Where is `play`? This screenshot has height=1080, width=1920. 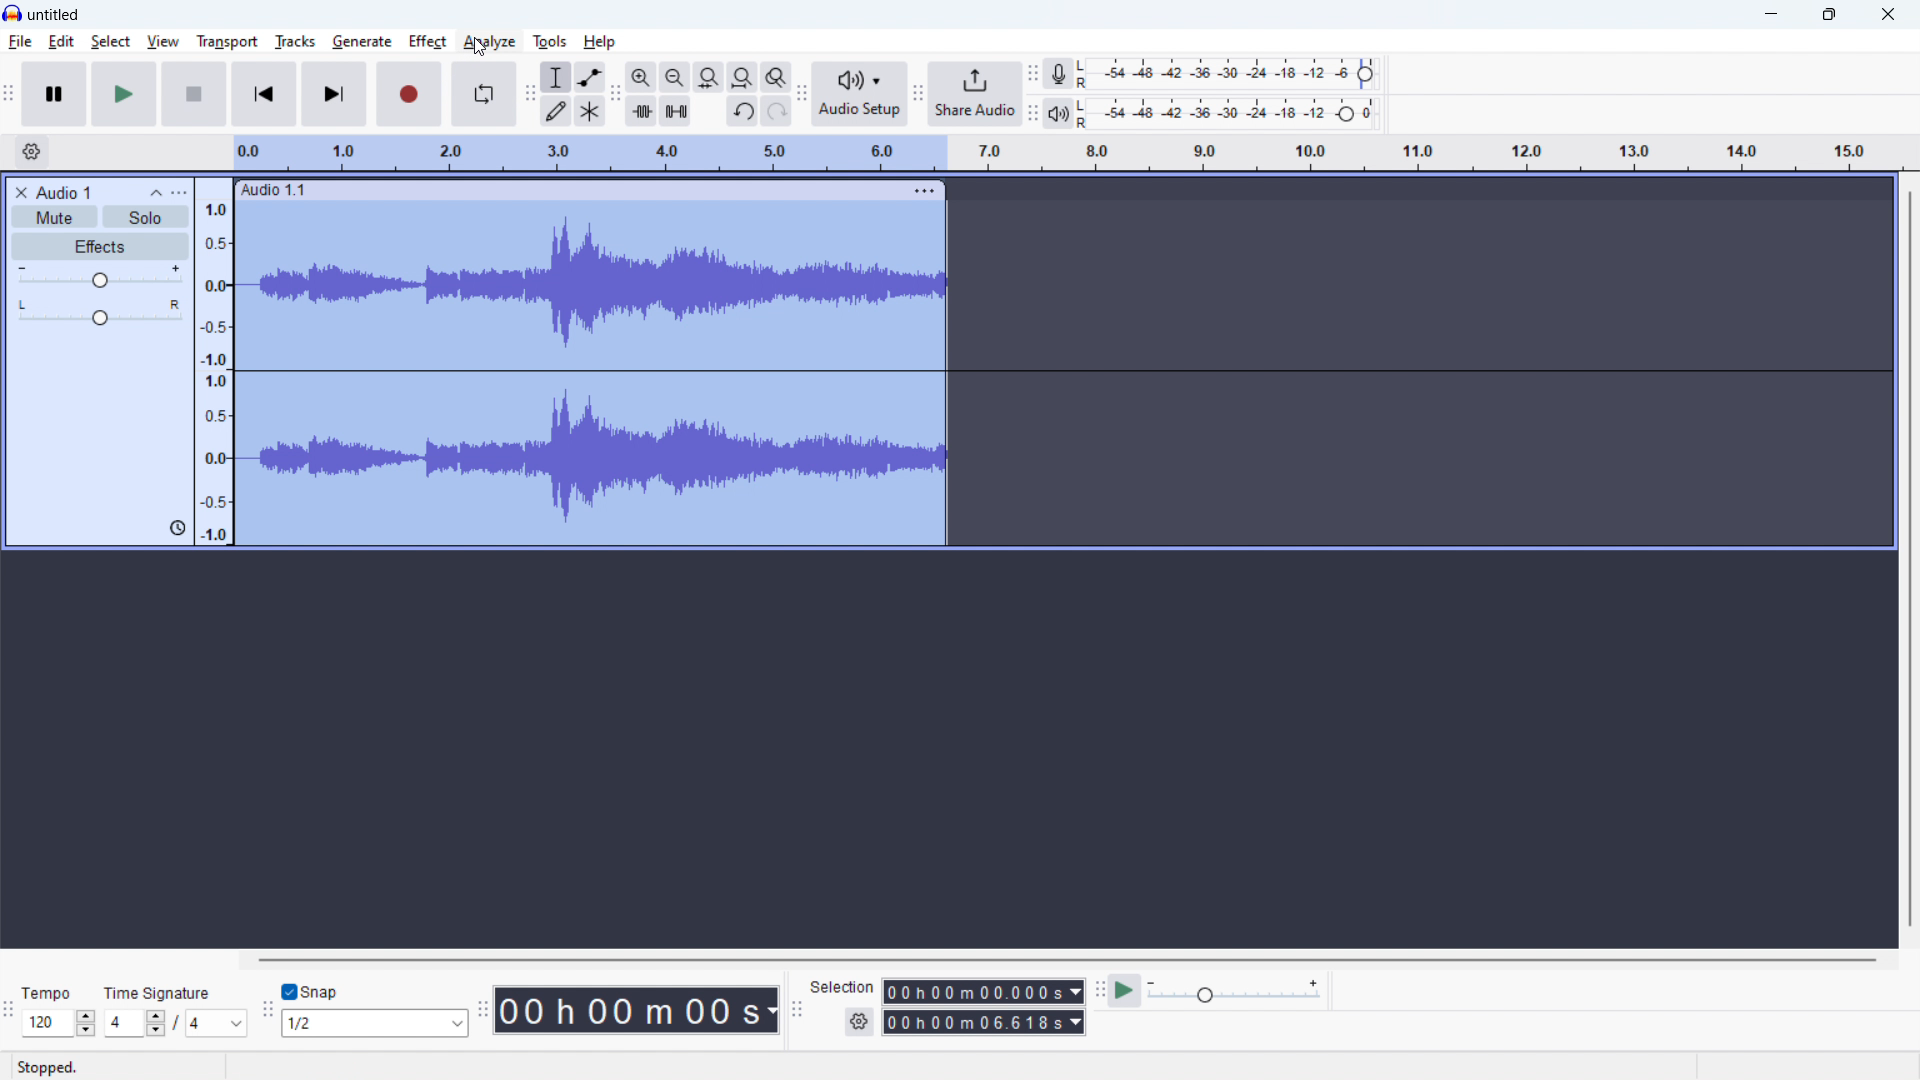
play is located at coordinates (125, 94).